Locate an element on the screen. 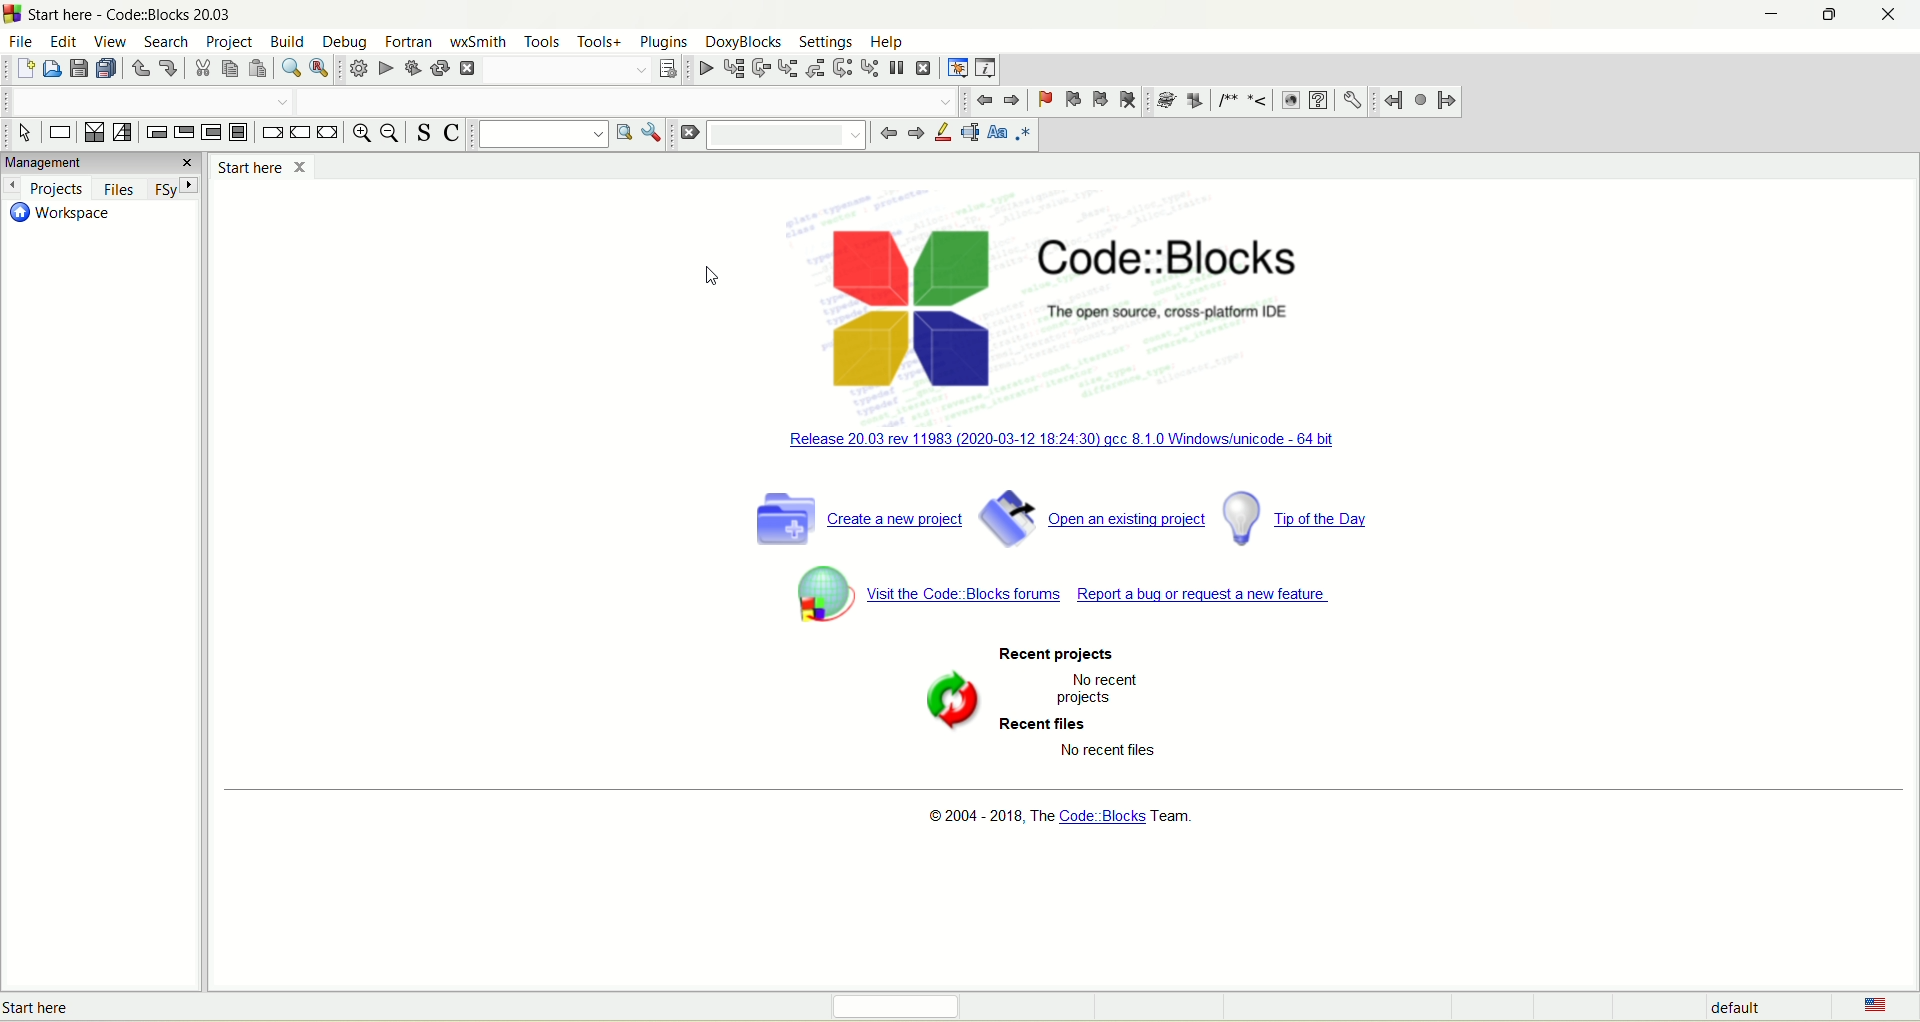  clear is located at coordinates (687, 134).